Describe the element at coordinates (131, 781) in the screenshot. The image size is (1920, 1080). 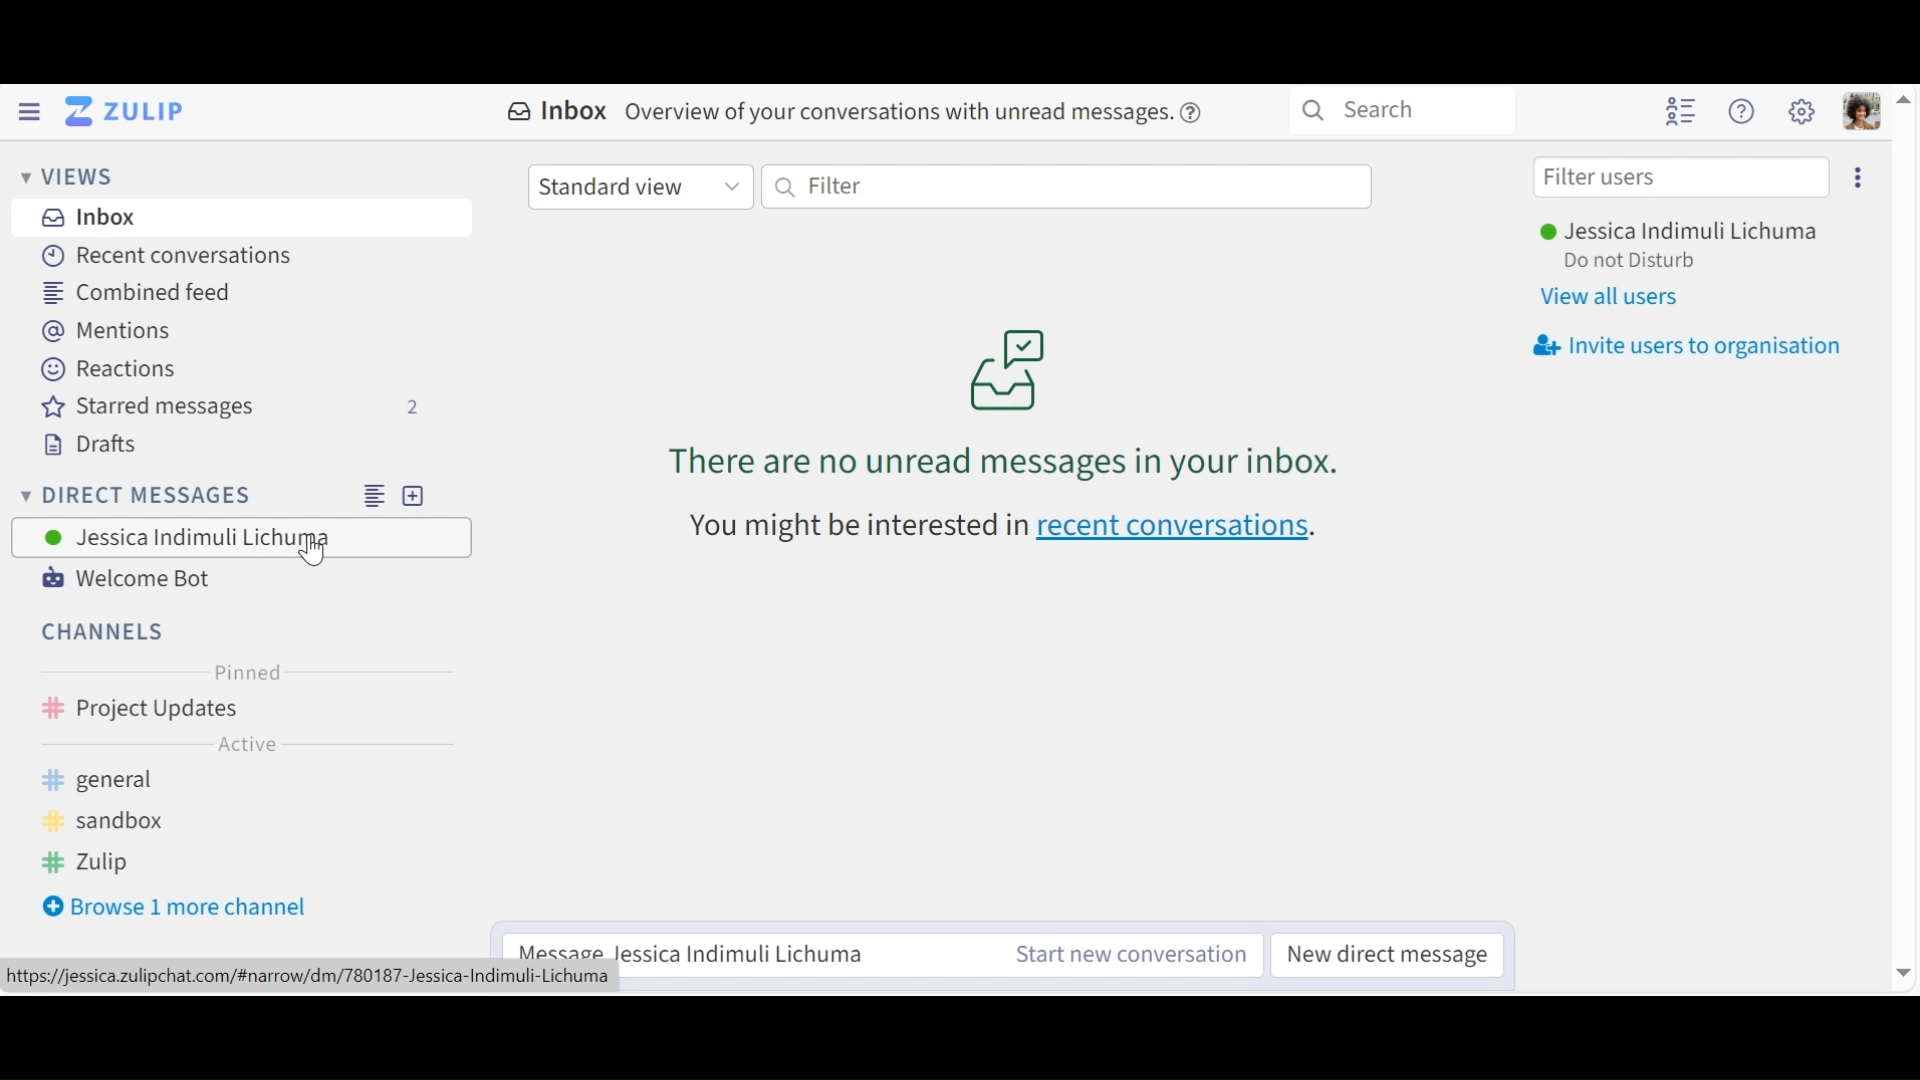
I see `general` at that location.